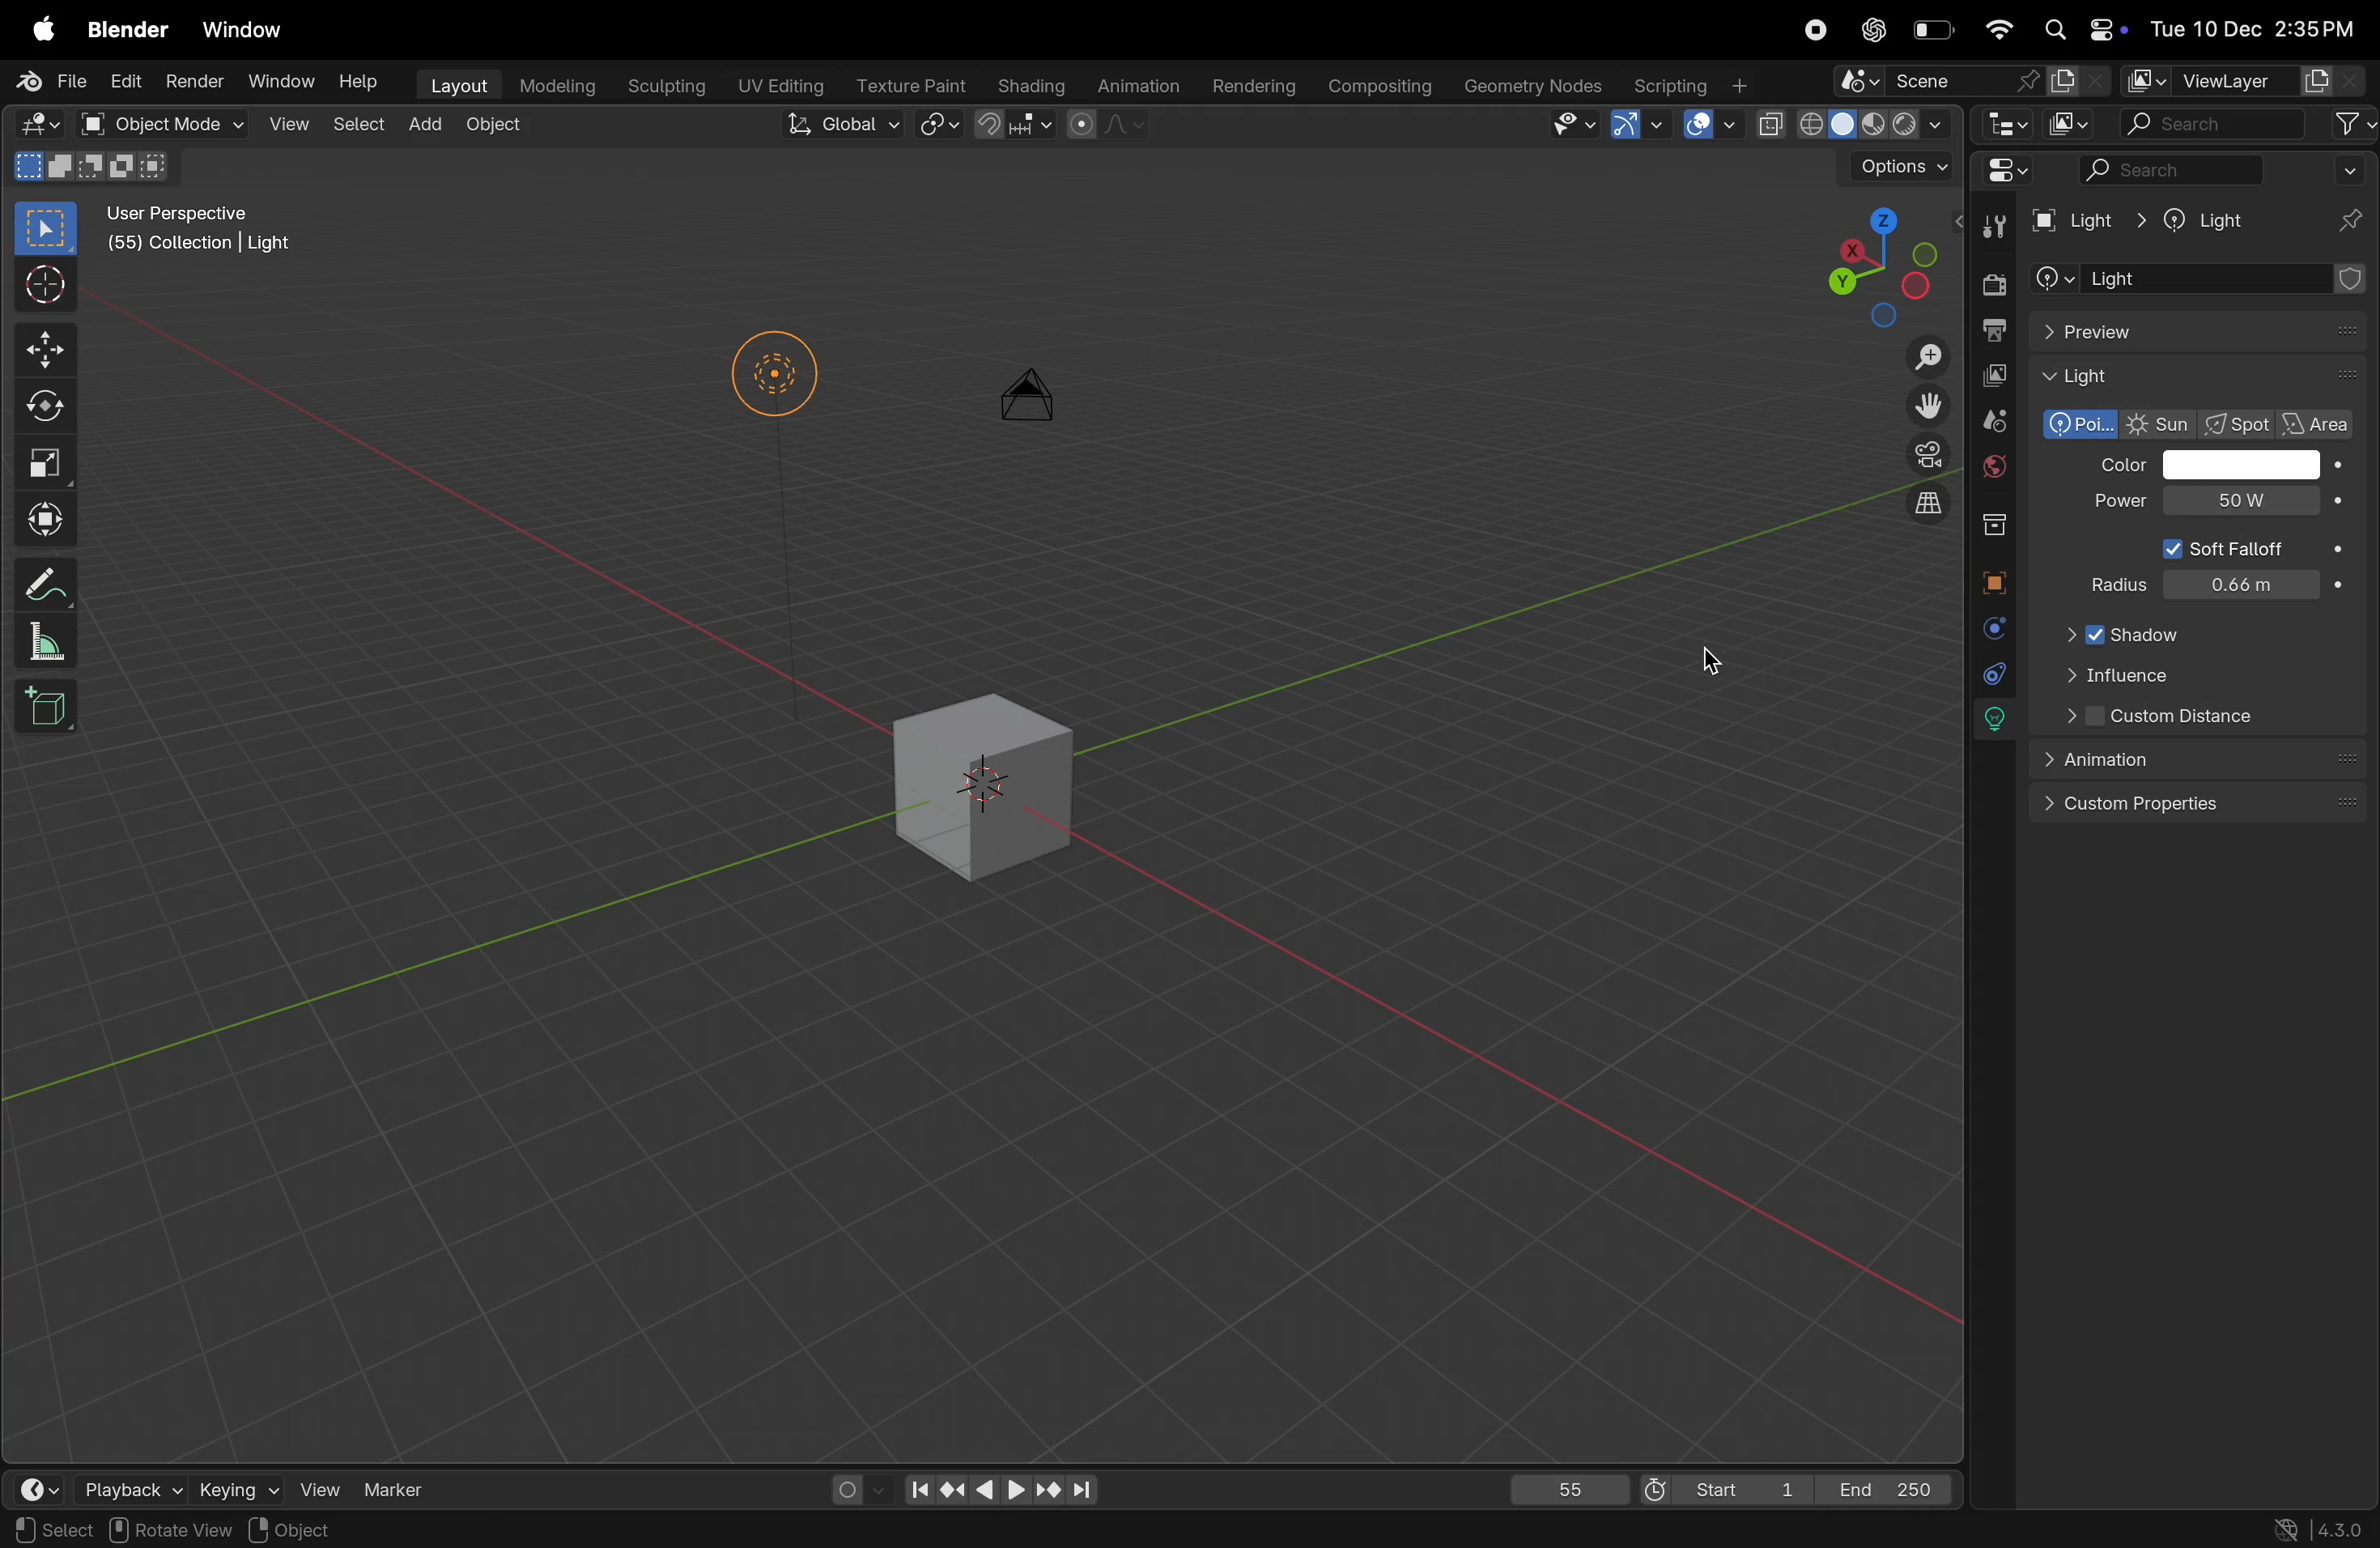  Describe the element at coordinates (1970, 81) in the screenshot. I see `scene` at that location.